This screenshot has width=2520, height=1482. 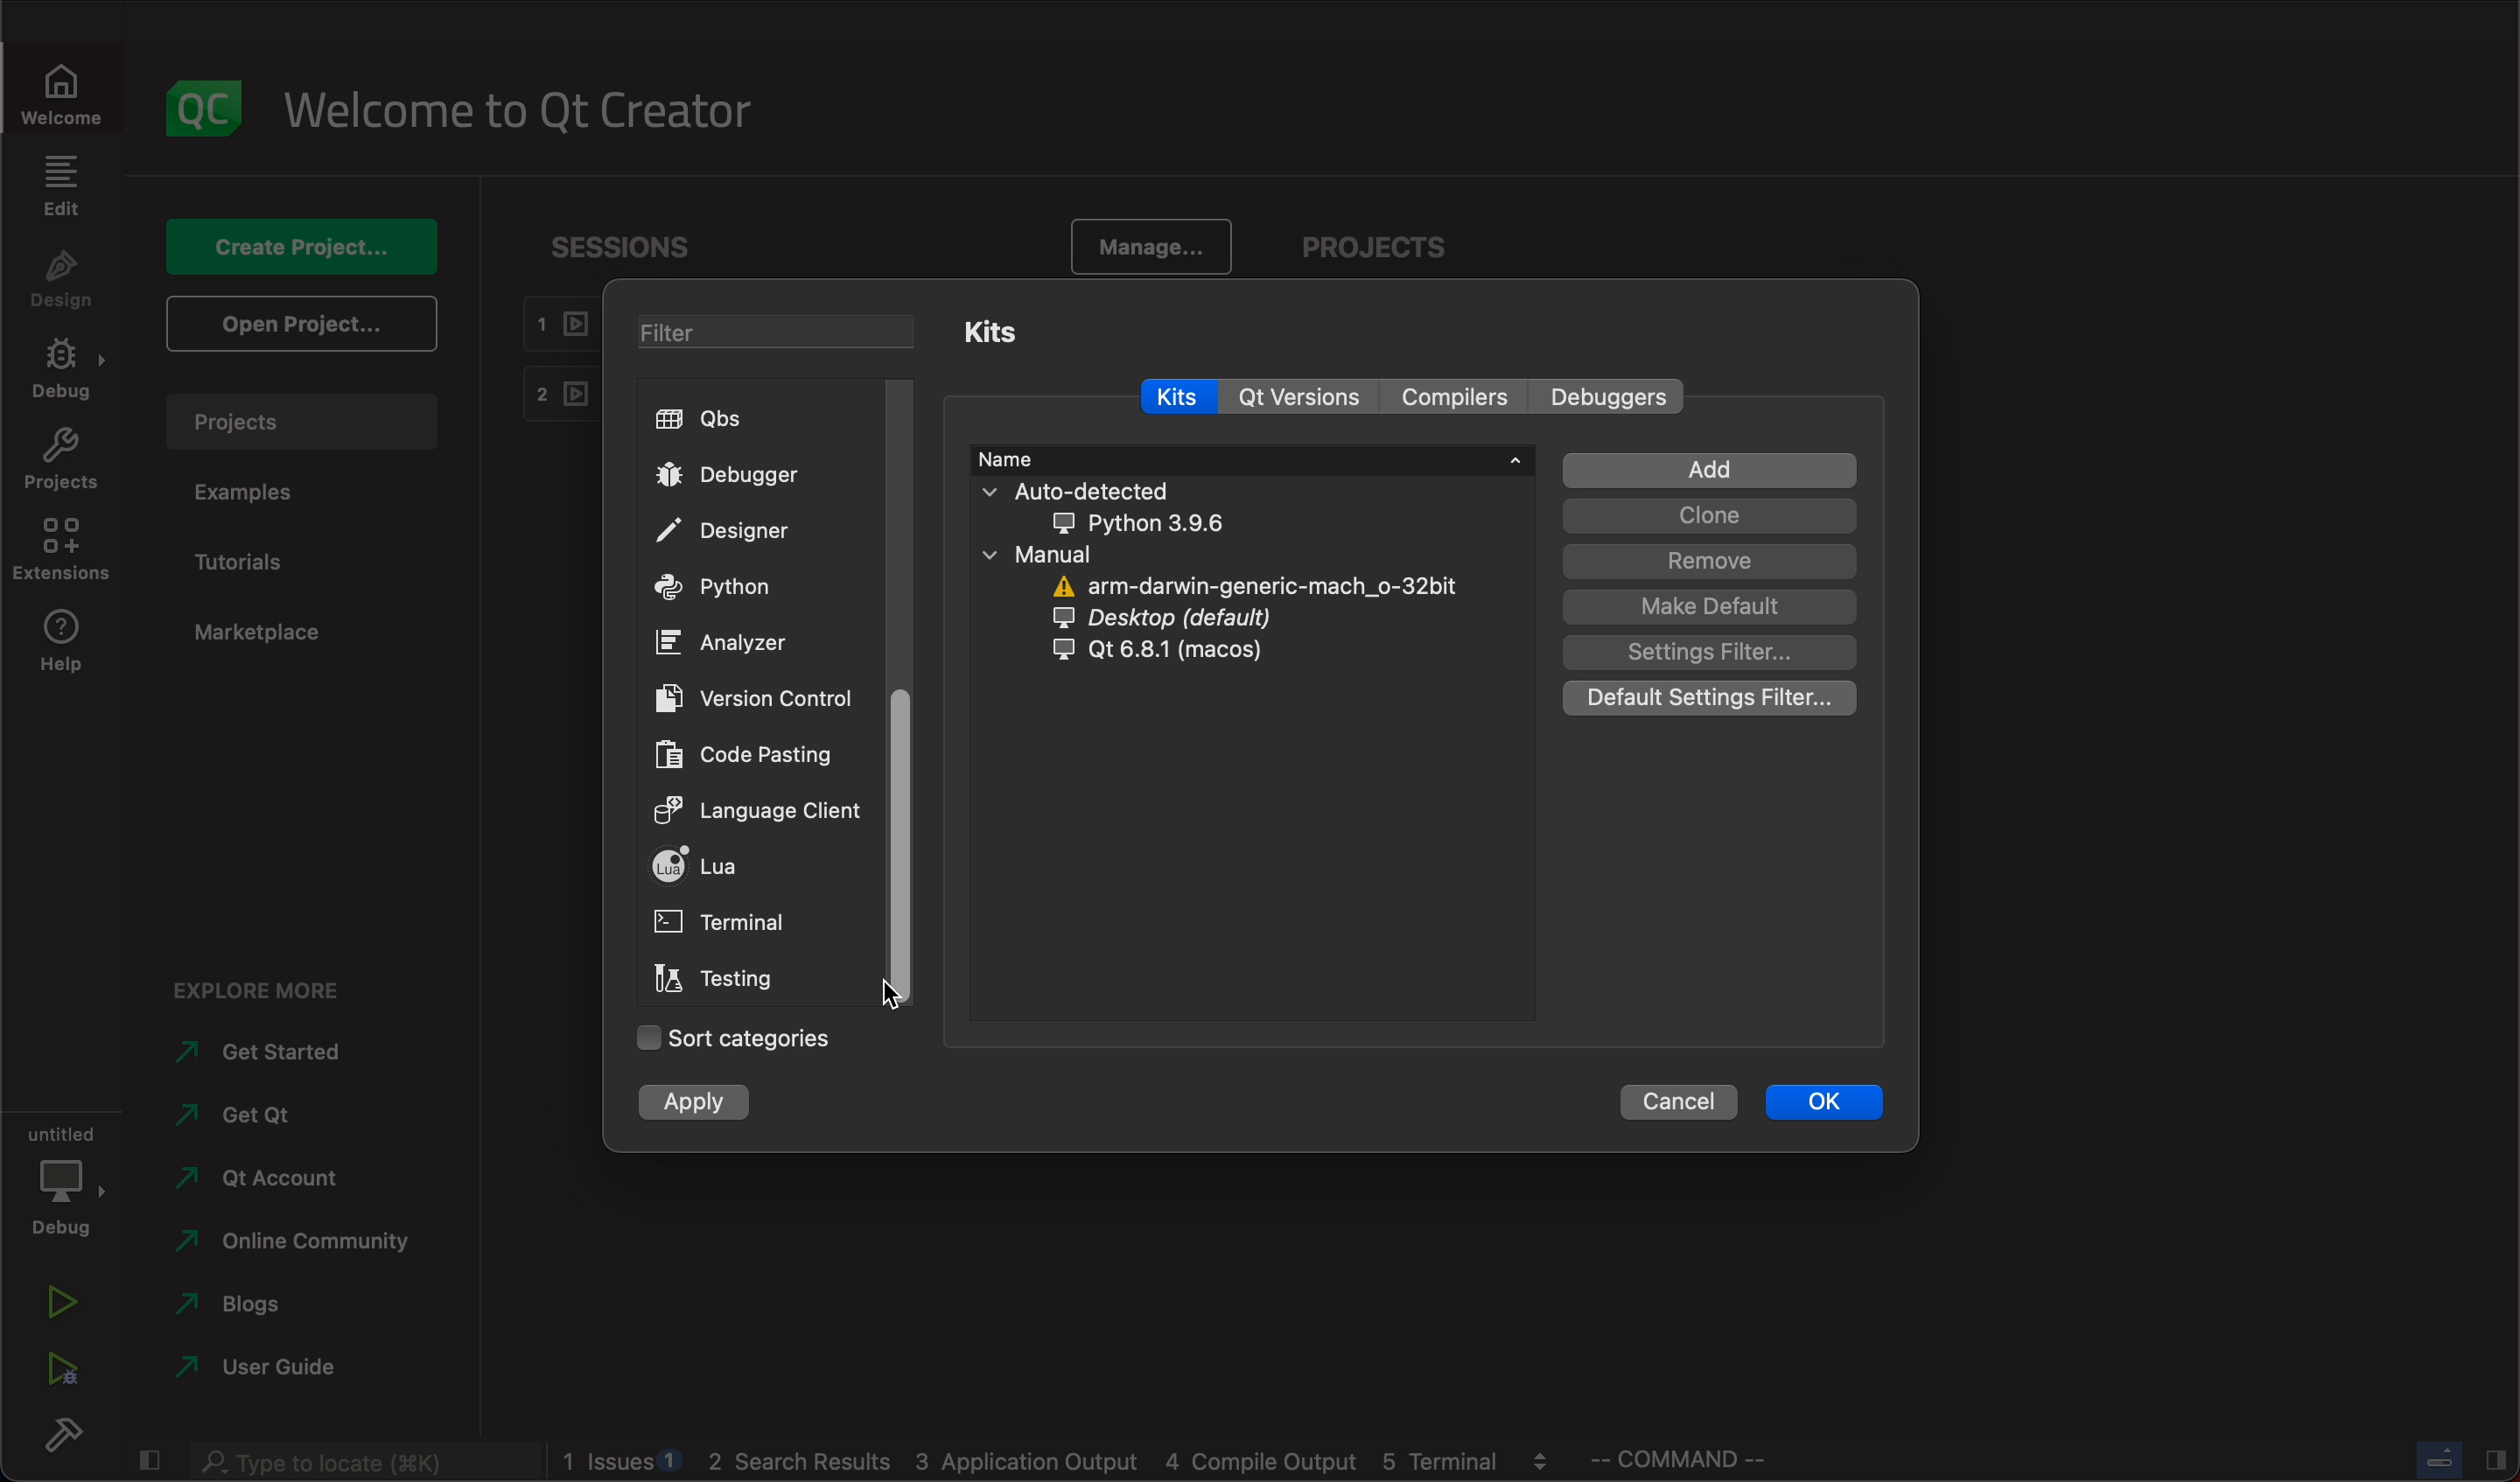 I want to click on blogs, so click(x=289, y=1306).